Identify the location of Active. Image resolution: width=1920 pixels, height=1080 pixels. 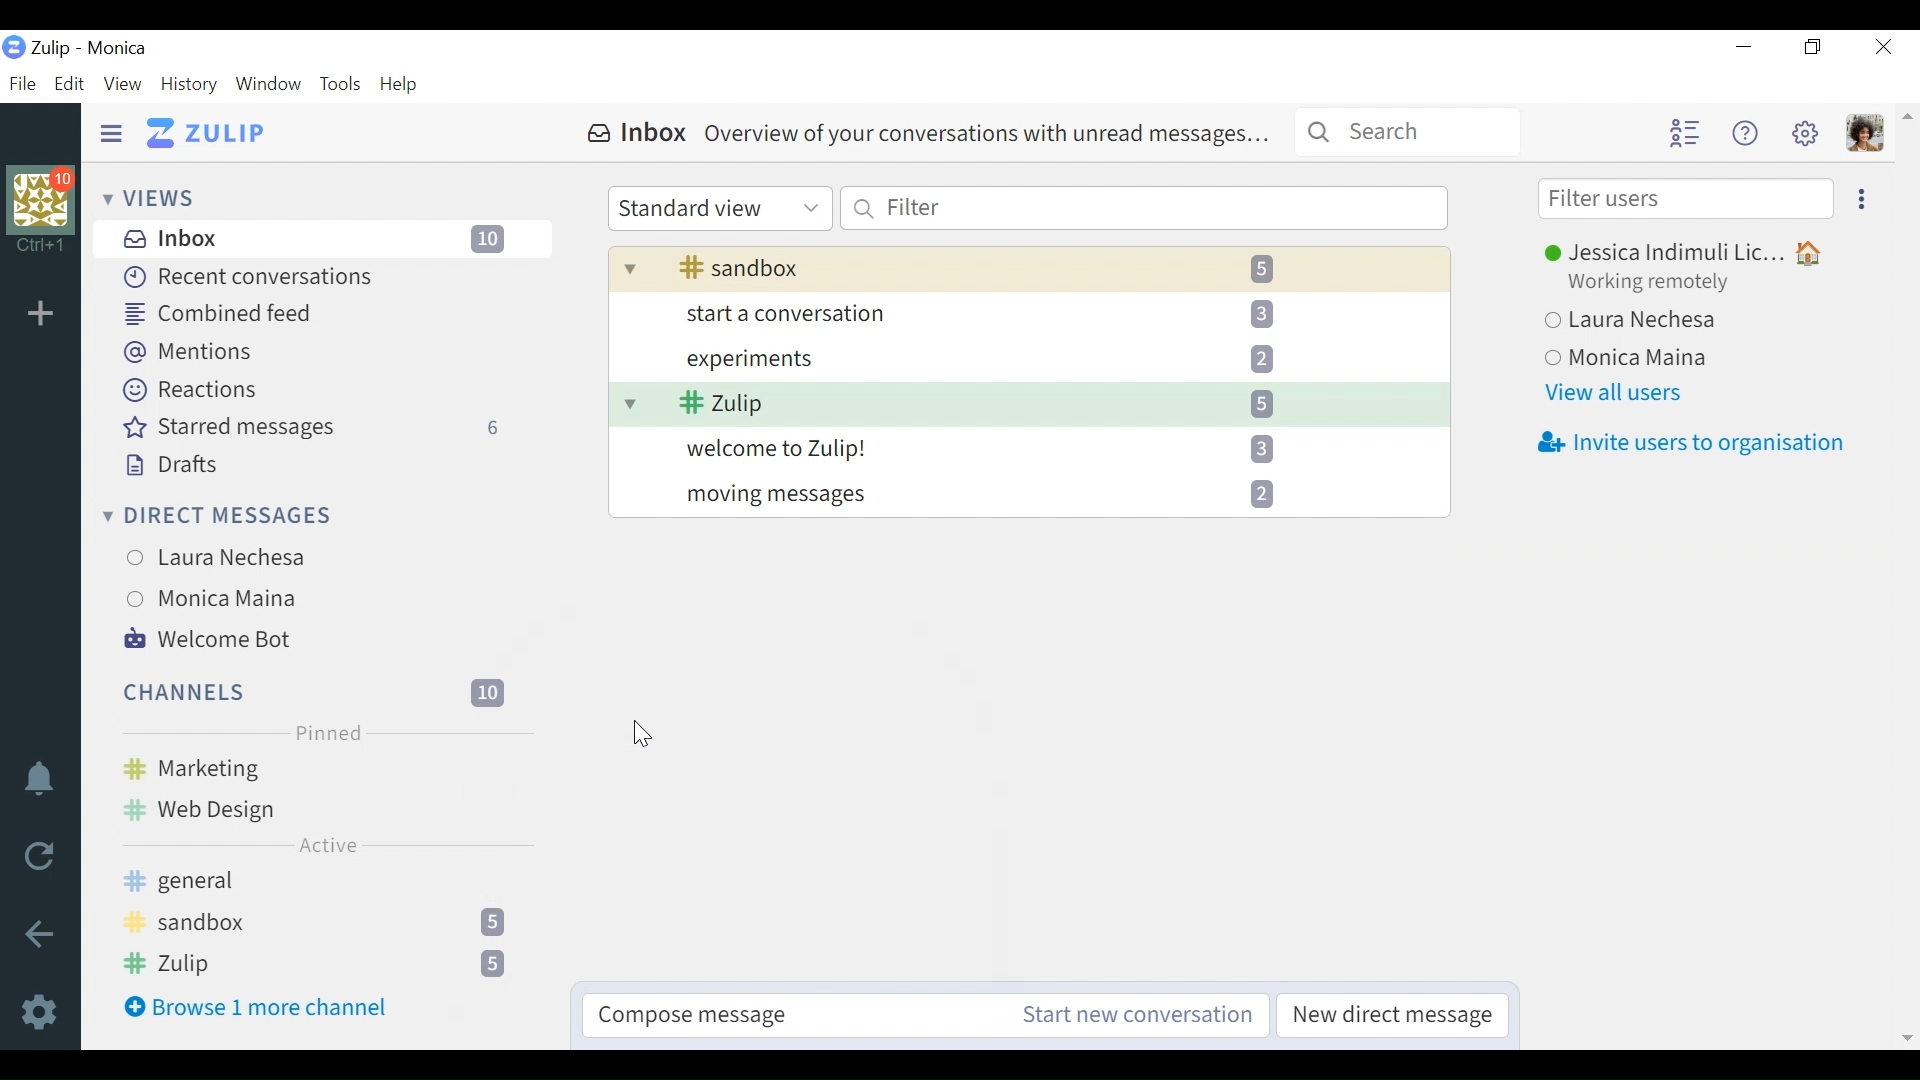
(328, 844).